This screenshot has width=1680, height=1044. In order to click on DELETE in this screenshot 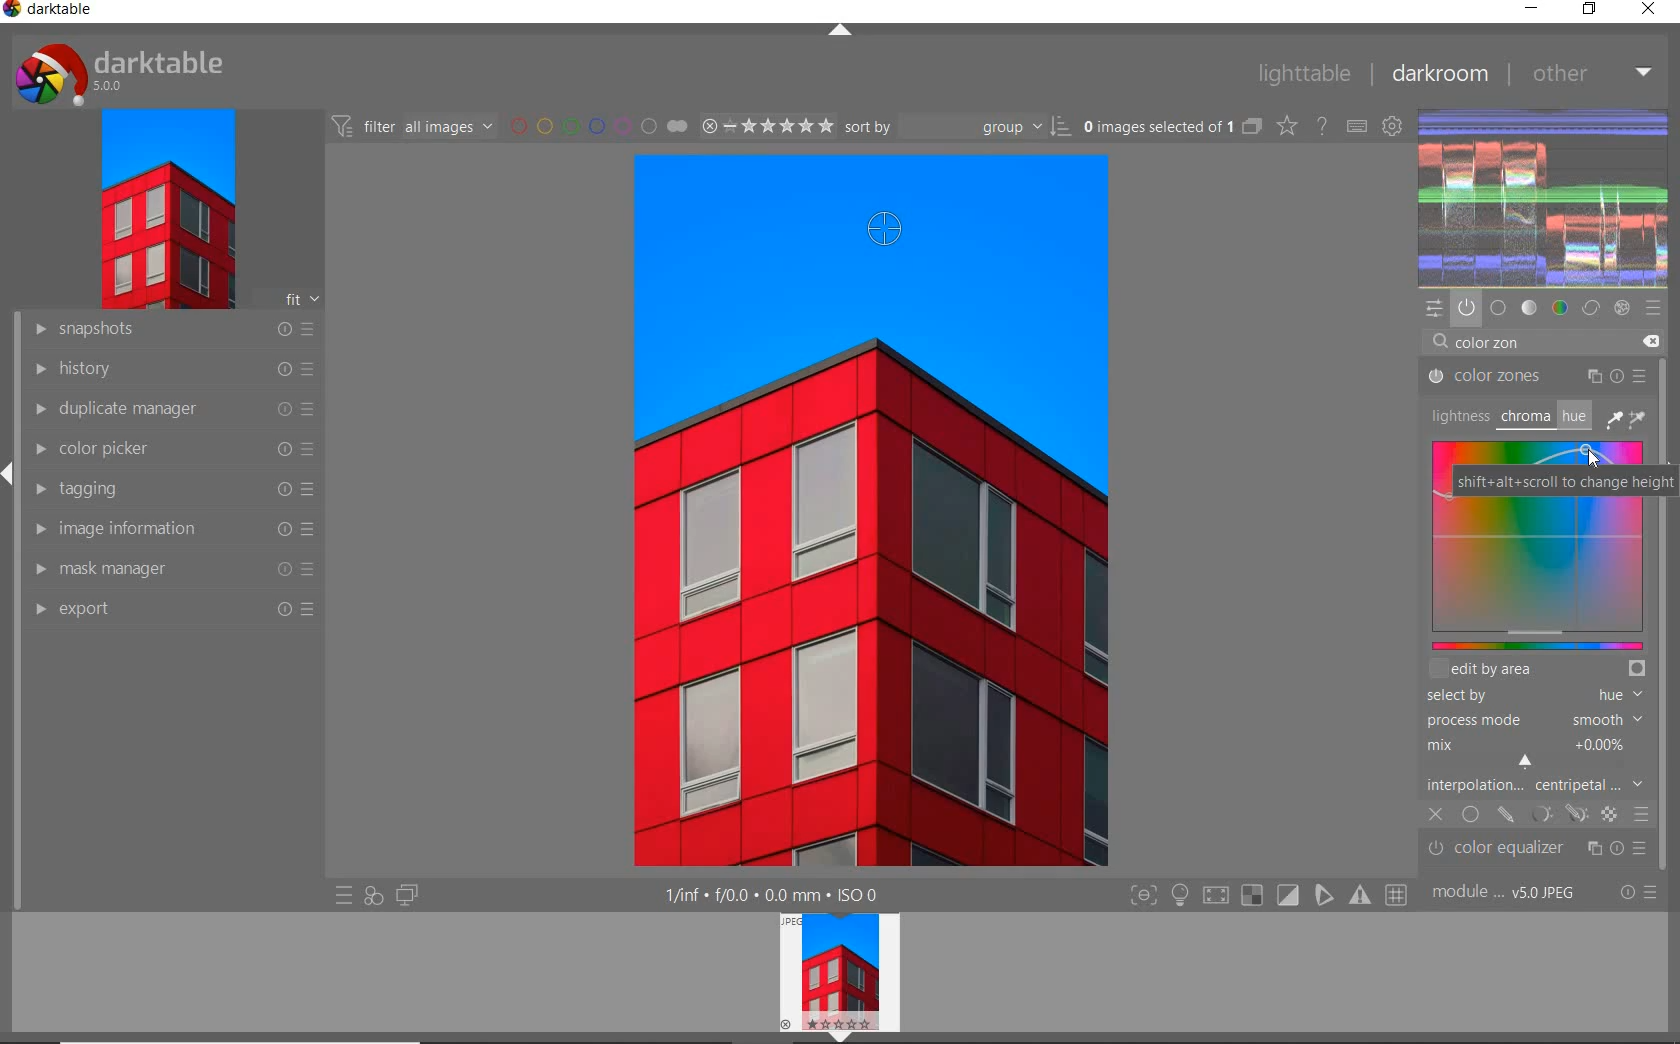, I will do `click(1650, 340)`.